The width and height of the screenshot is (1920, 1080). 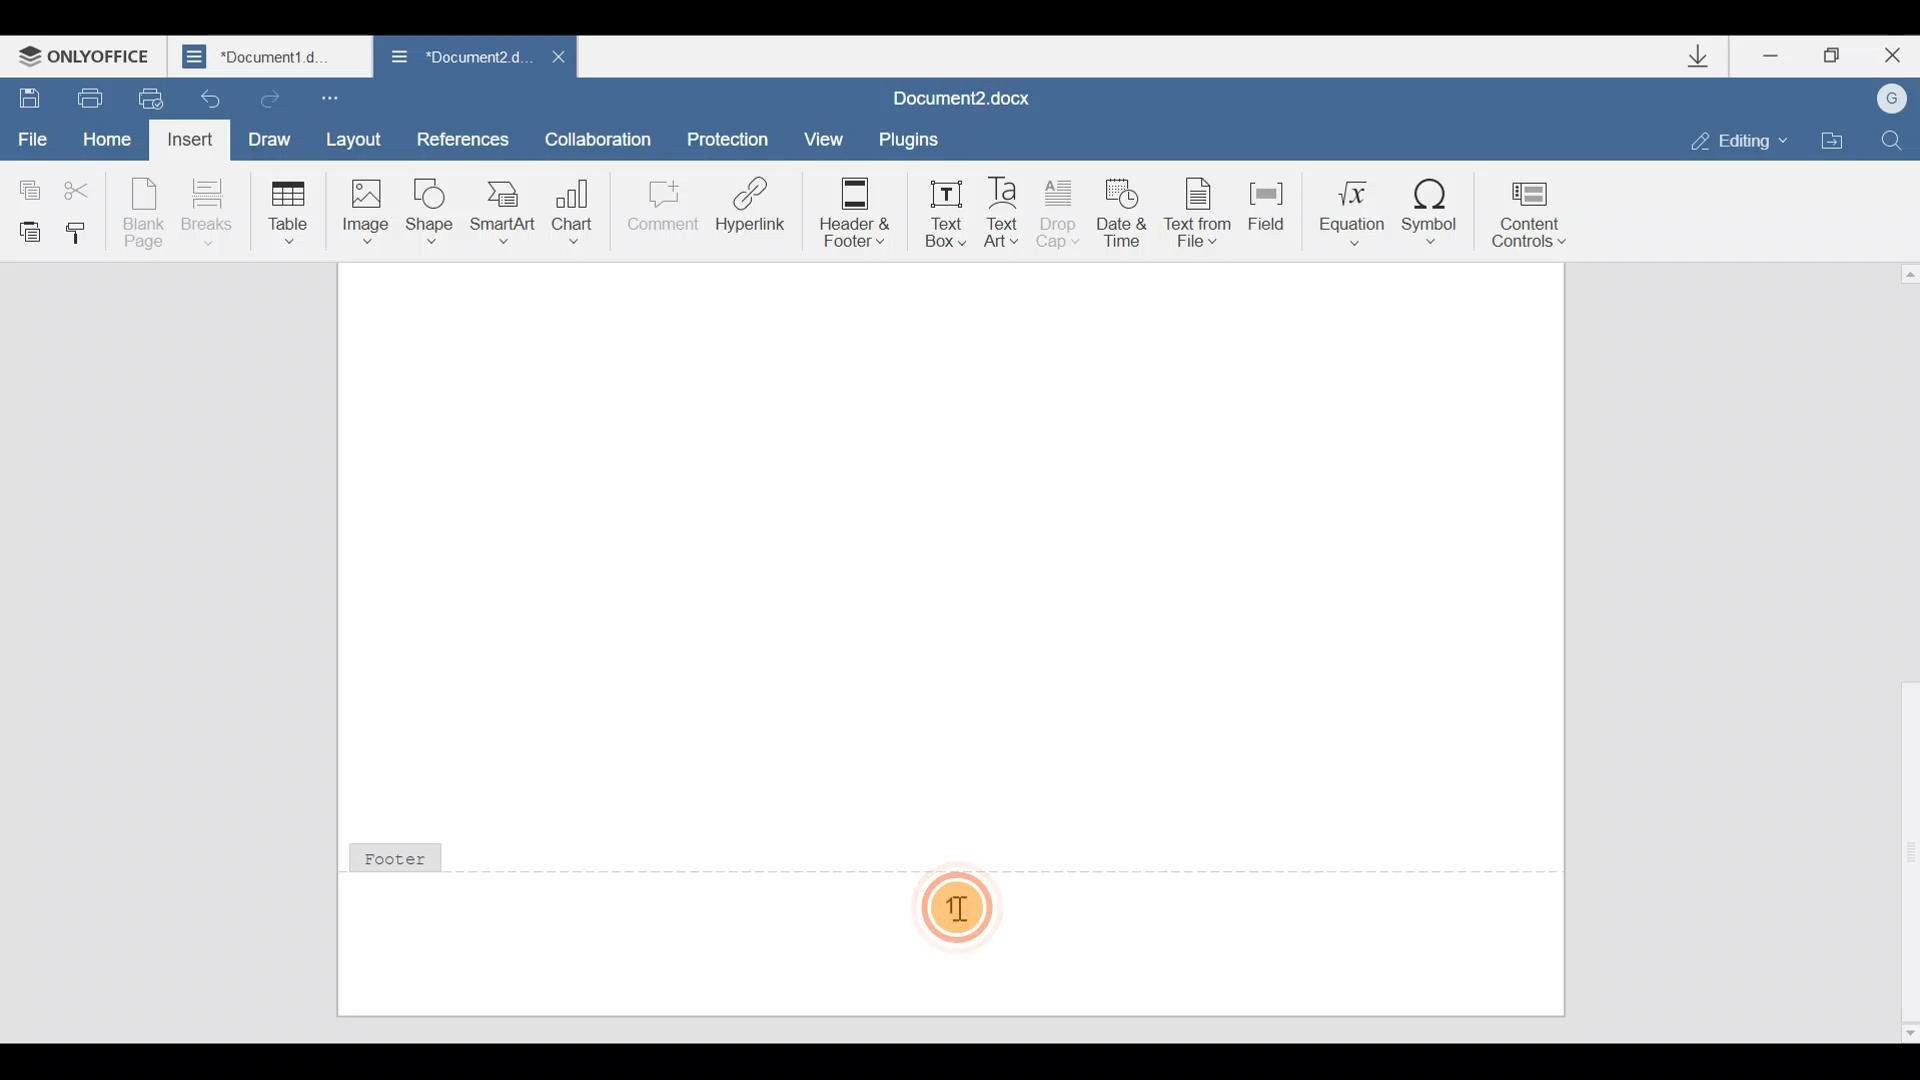 I want to click on Cut, so click(x=82, y=191).